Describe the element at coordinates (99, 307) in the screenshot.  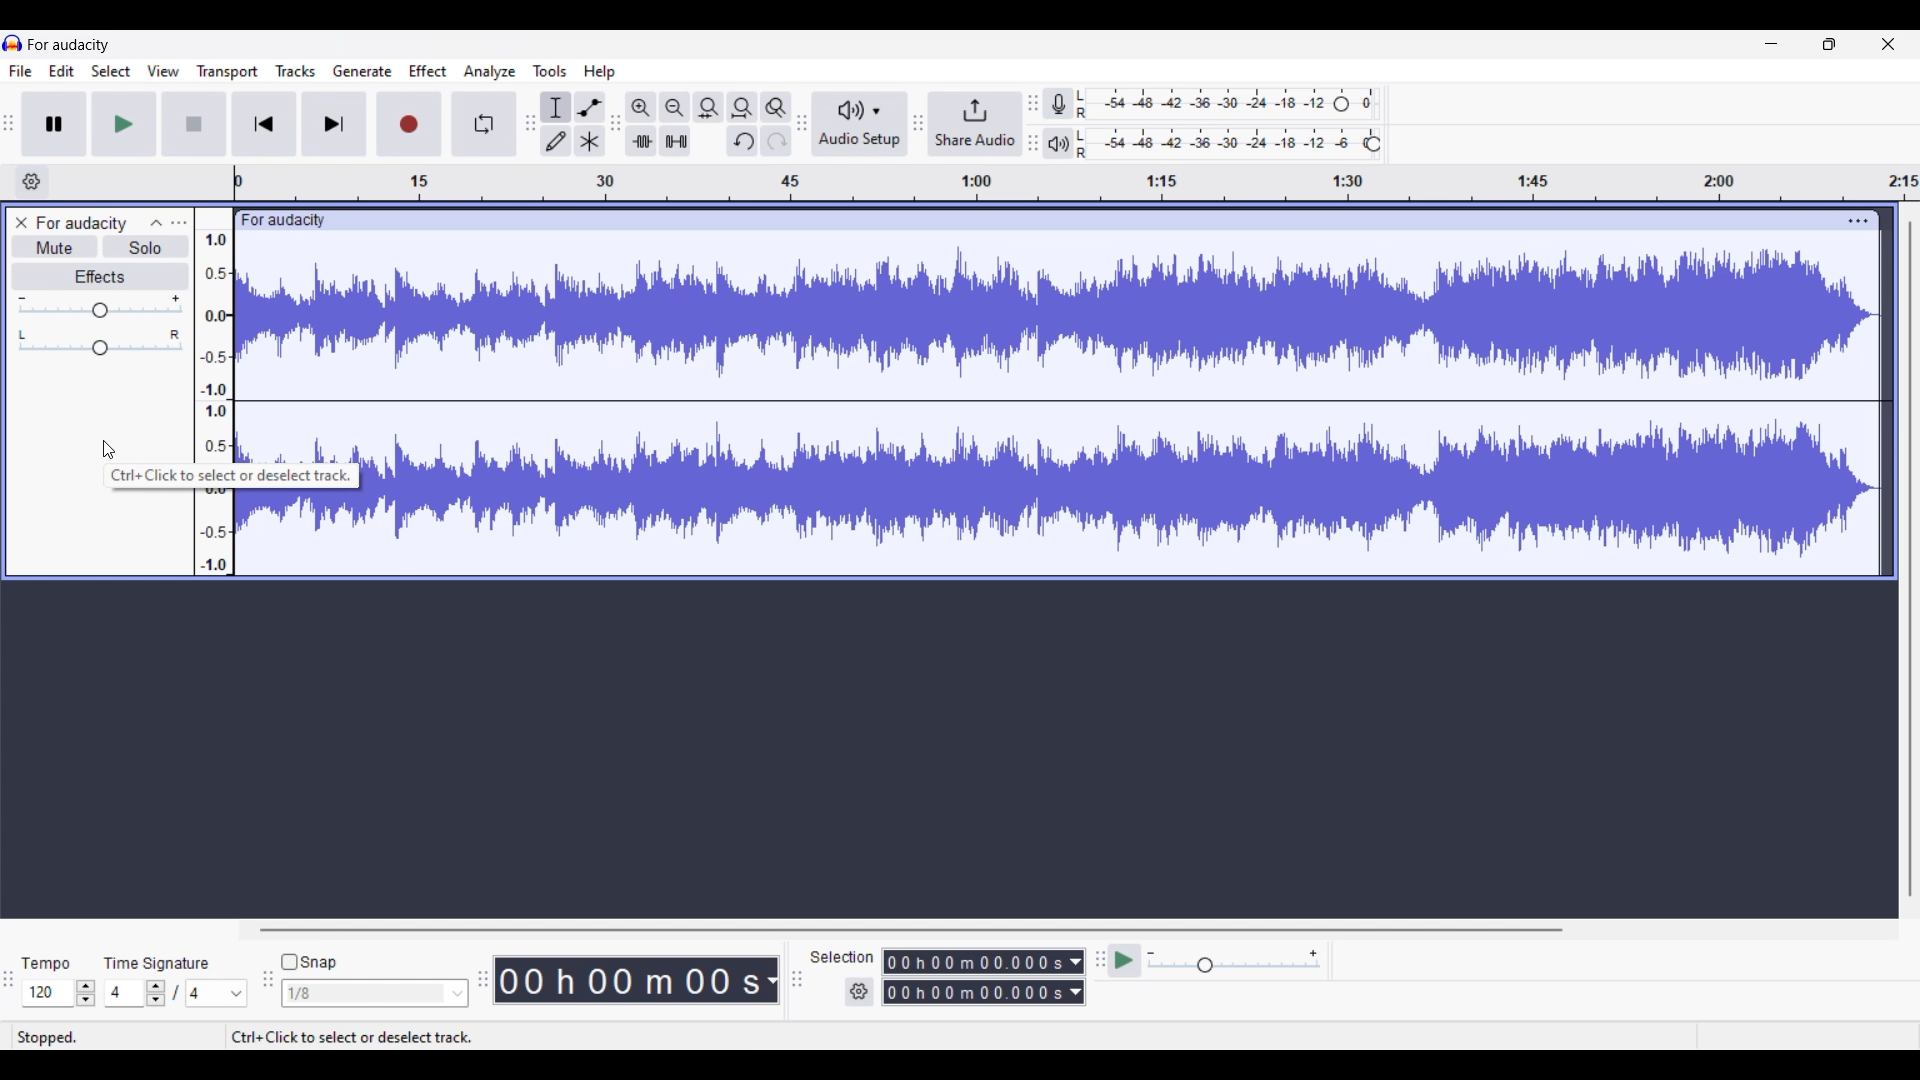
I see `Volume slider` at that location.